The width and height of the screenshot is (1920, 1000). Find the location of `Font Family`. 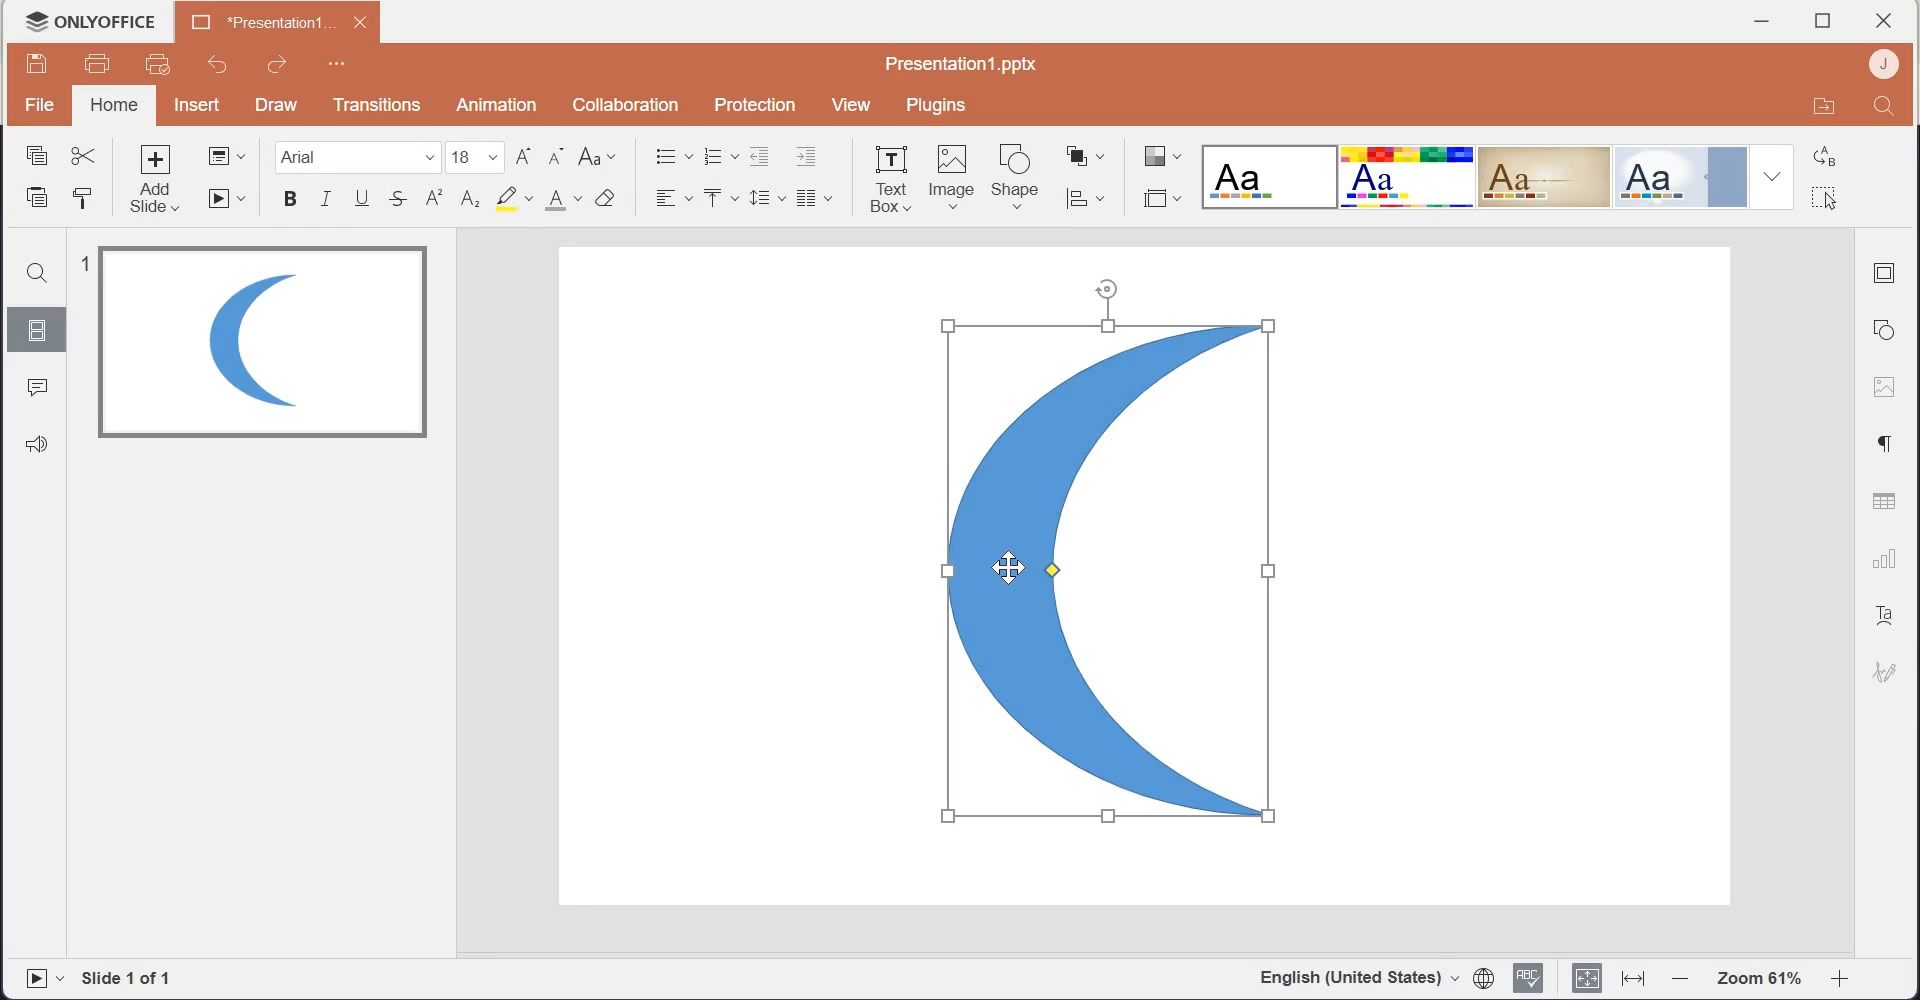

Font Family is located at coordinates (360, 157).